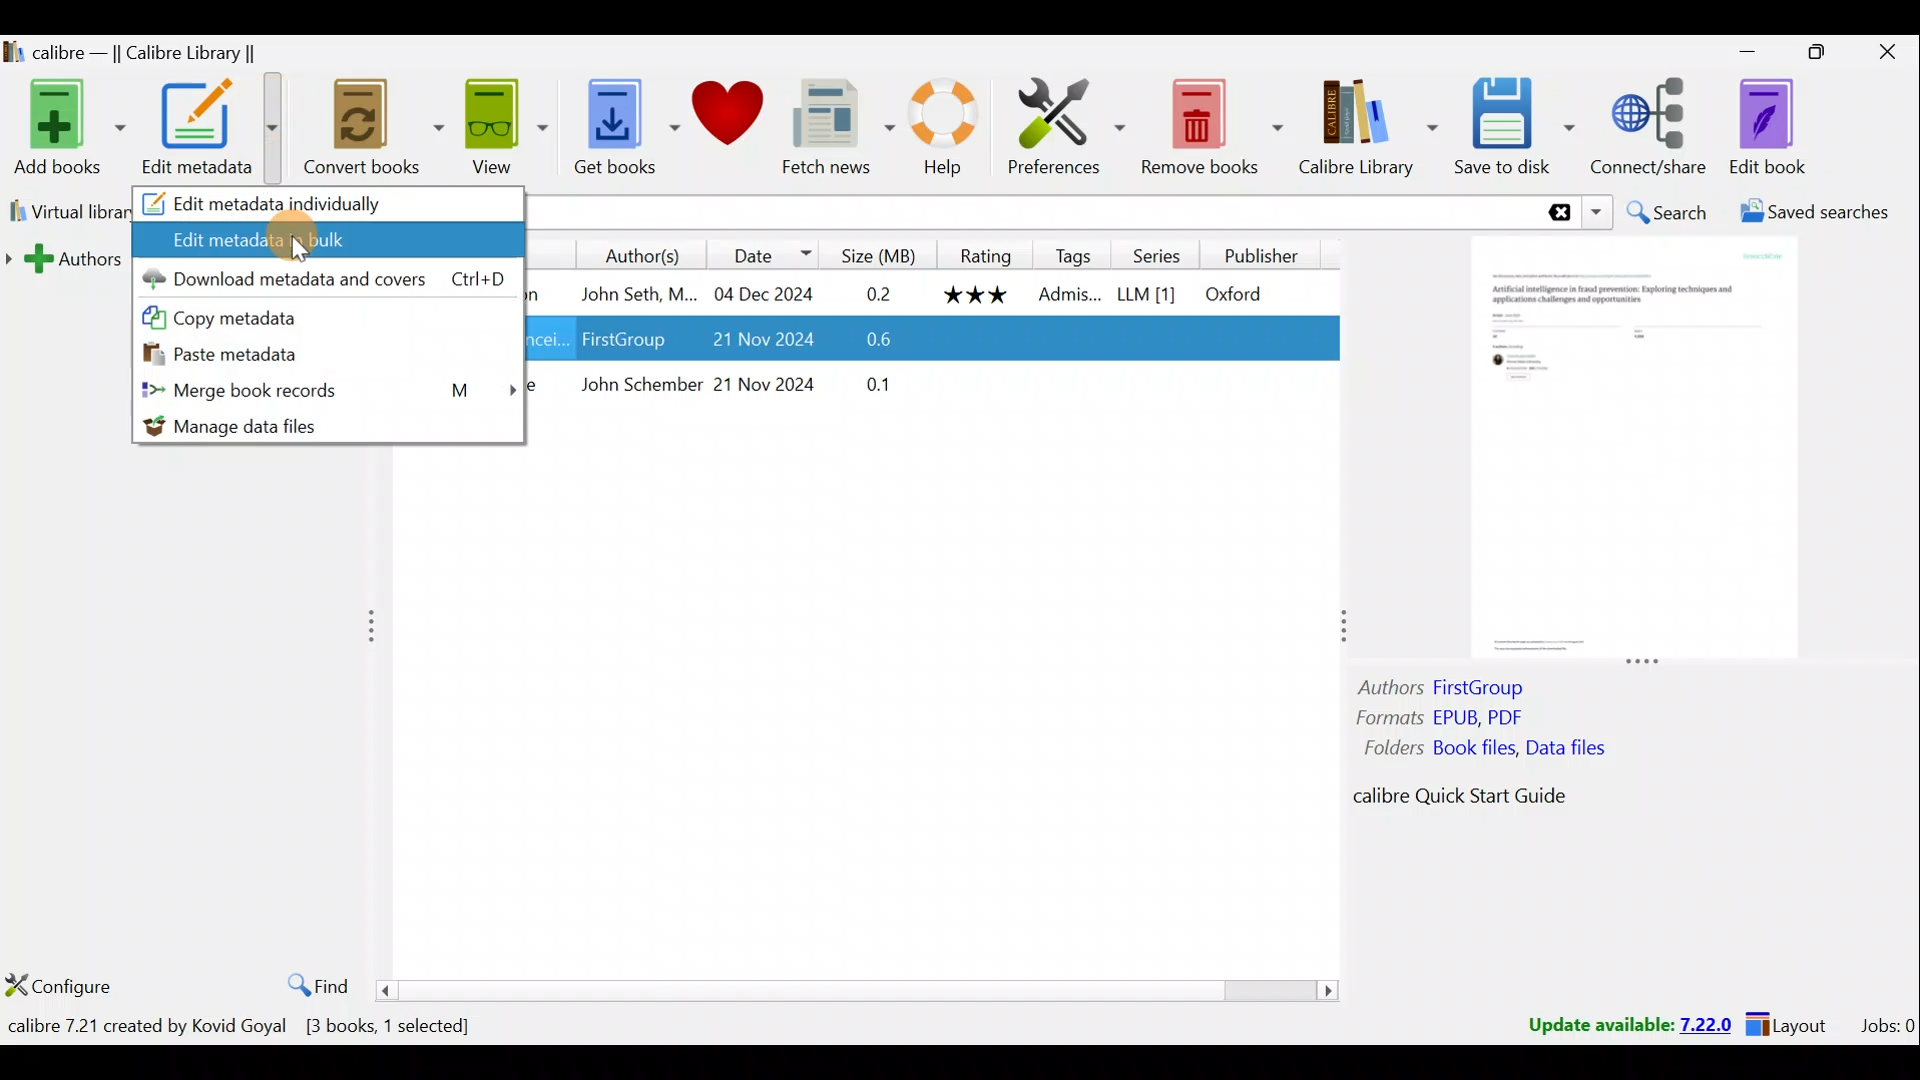 The height and width of the screenshot is (1080, 1920). Describe the element at coordinates (826, 127) in the screenshot. I see `Fetch news` at that location.